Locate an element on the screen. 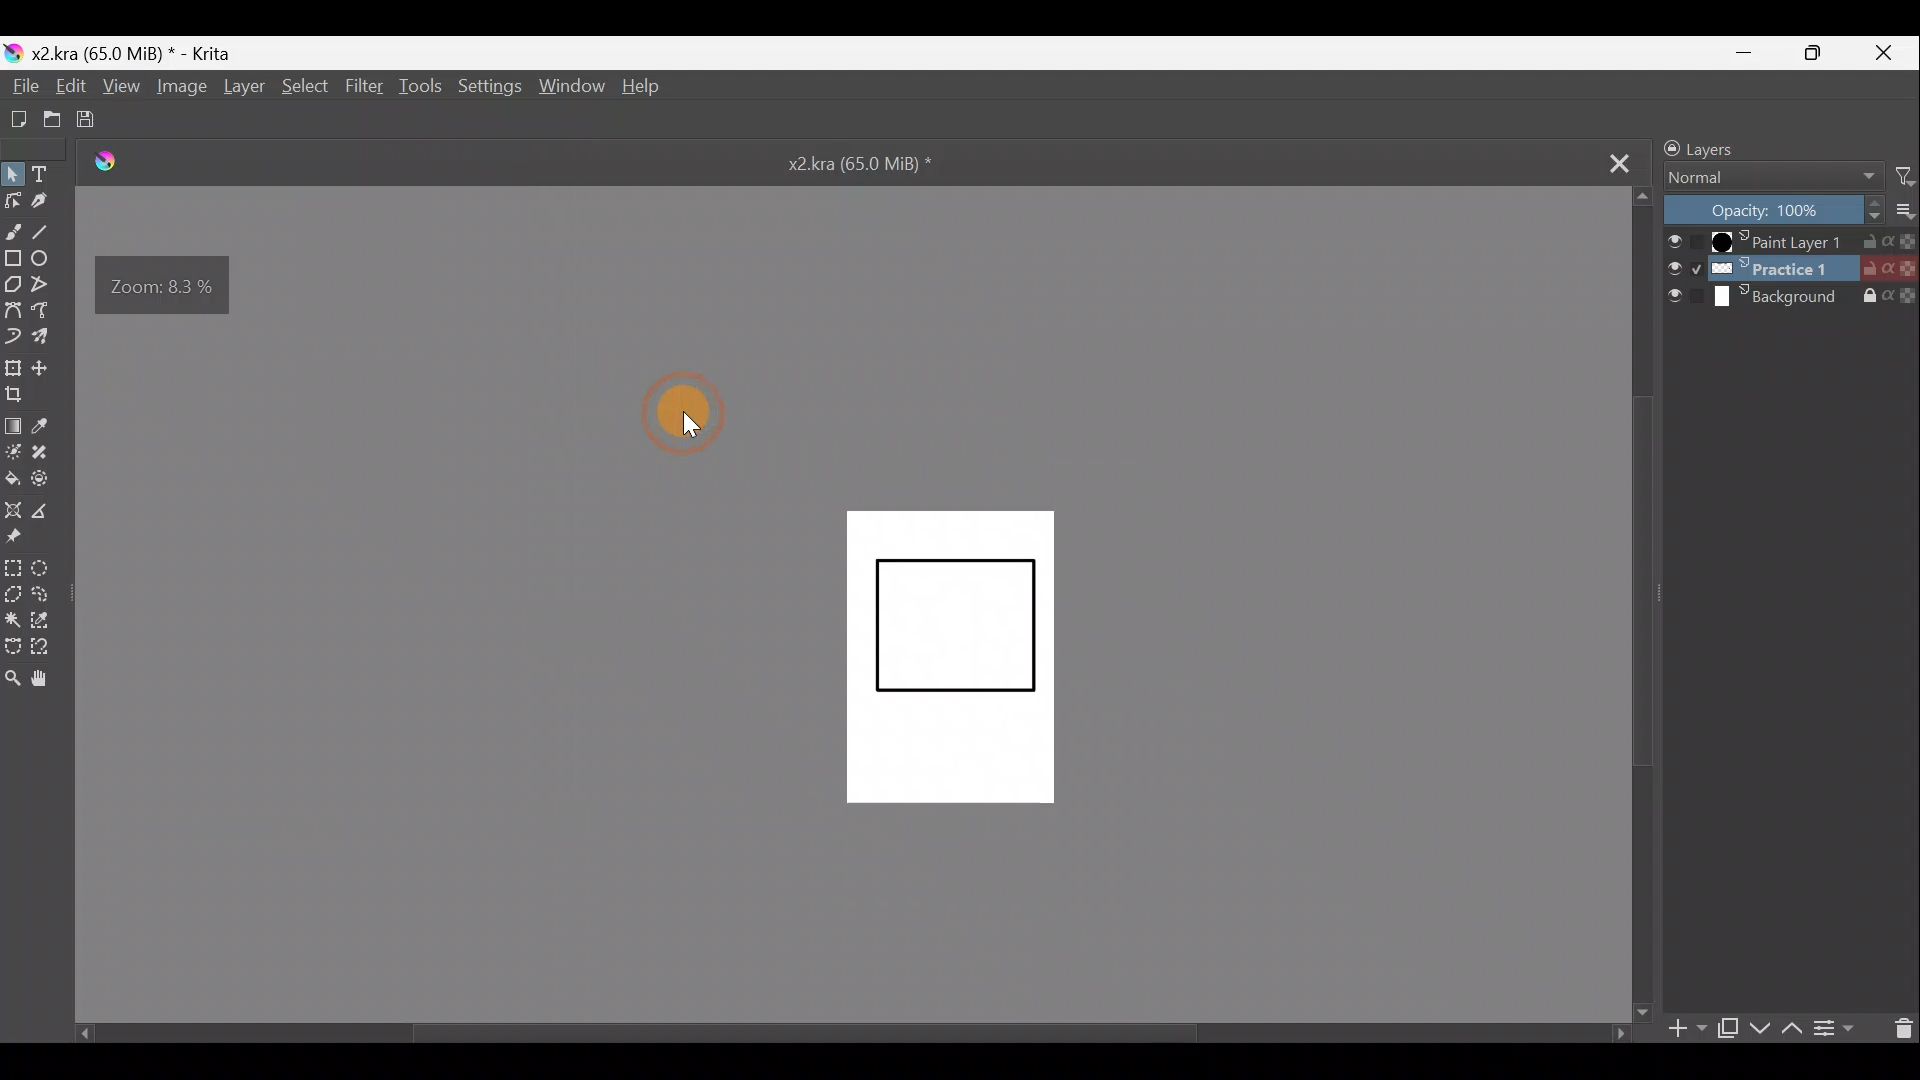 This screenshot has height=1080, width=1920. Filter is located at coordinates (365, 85).